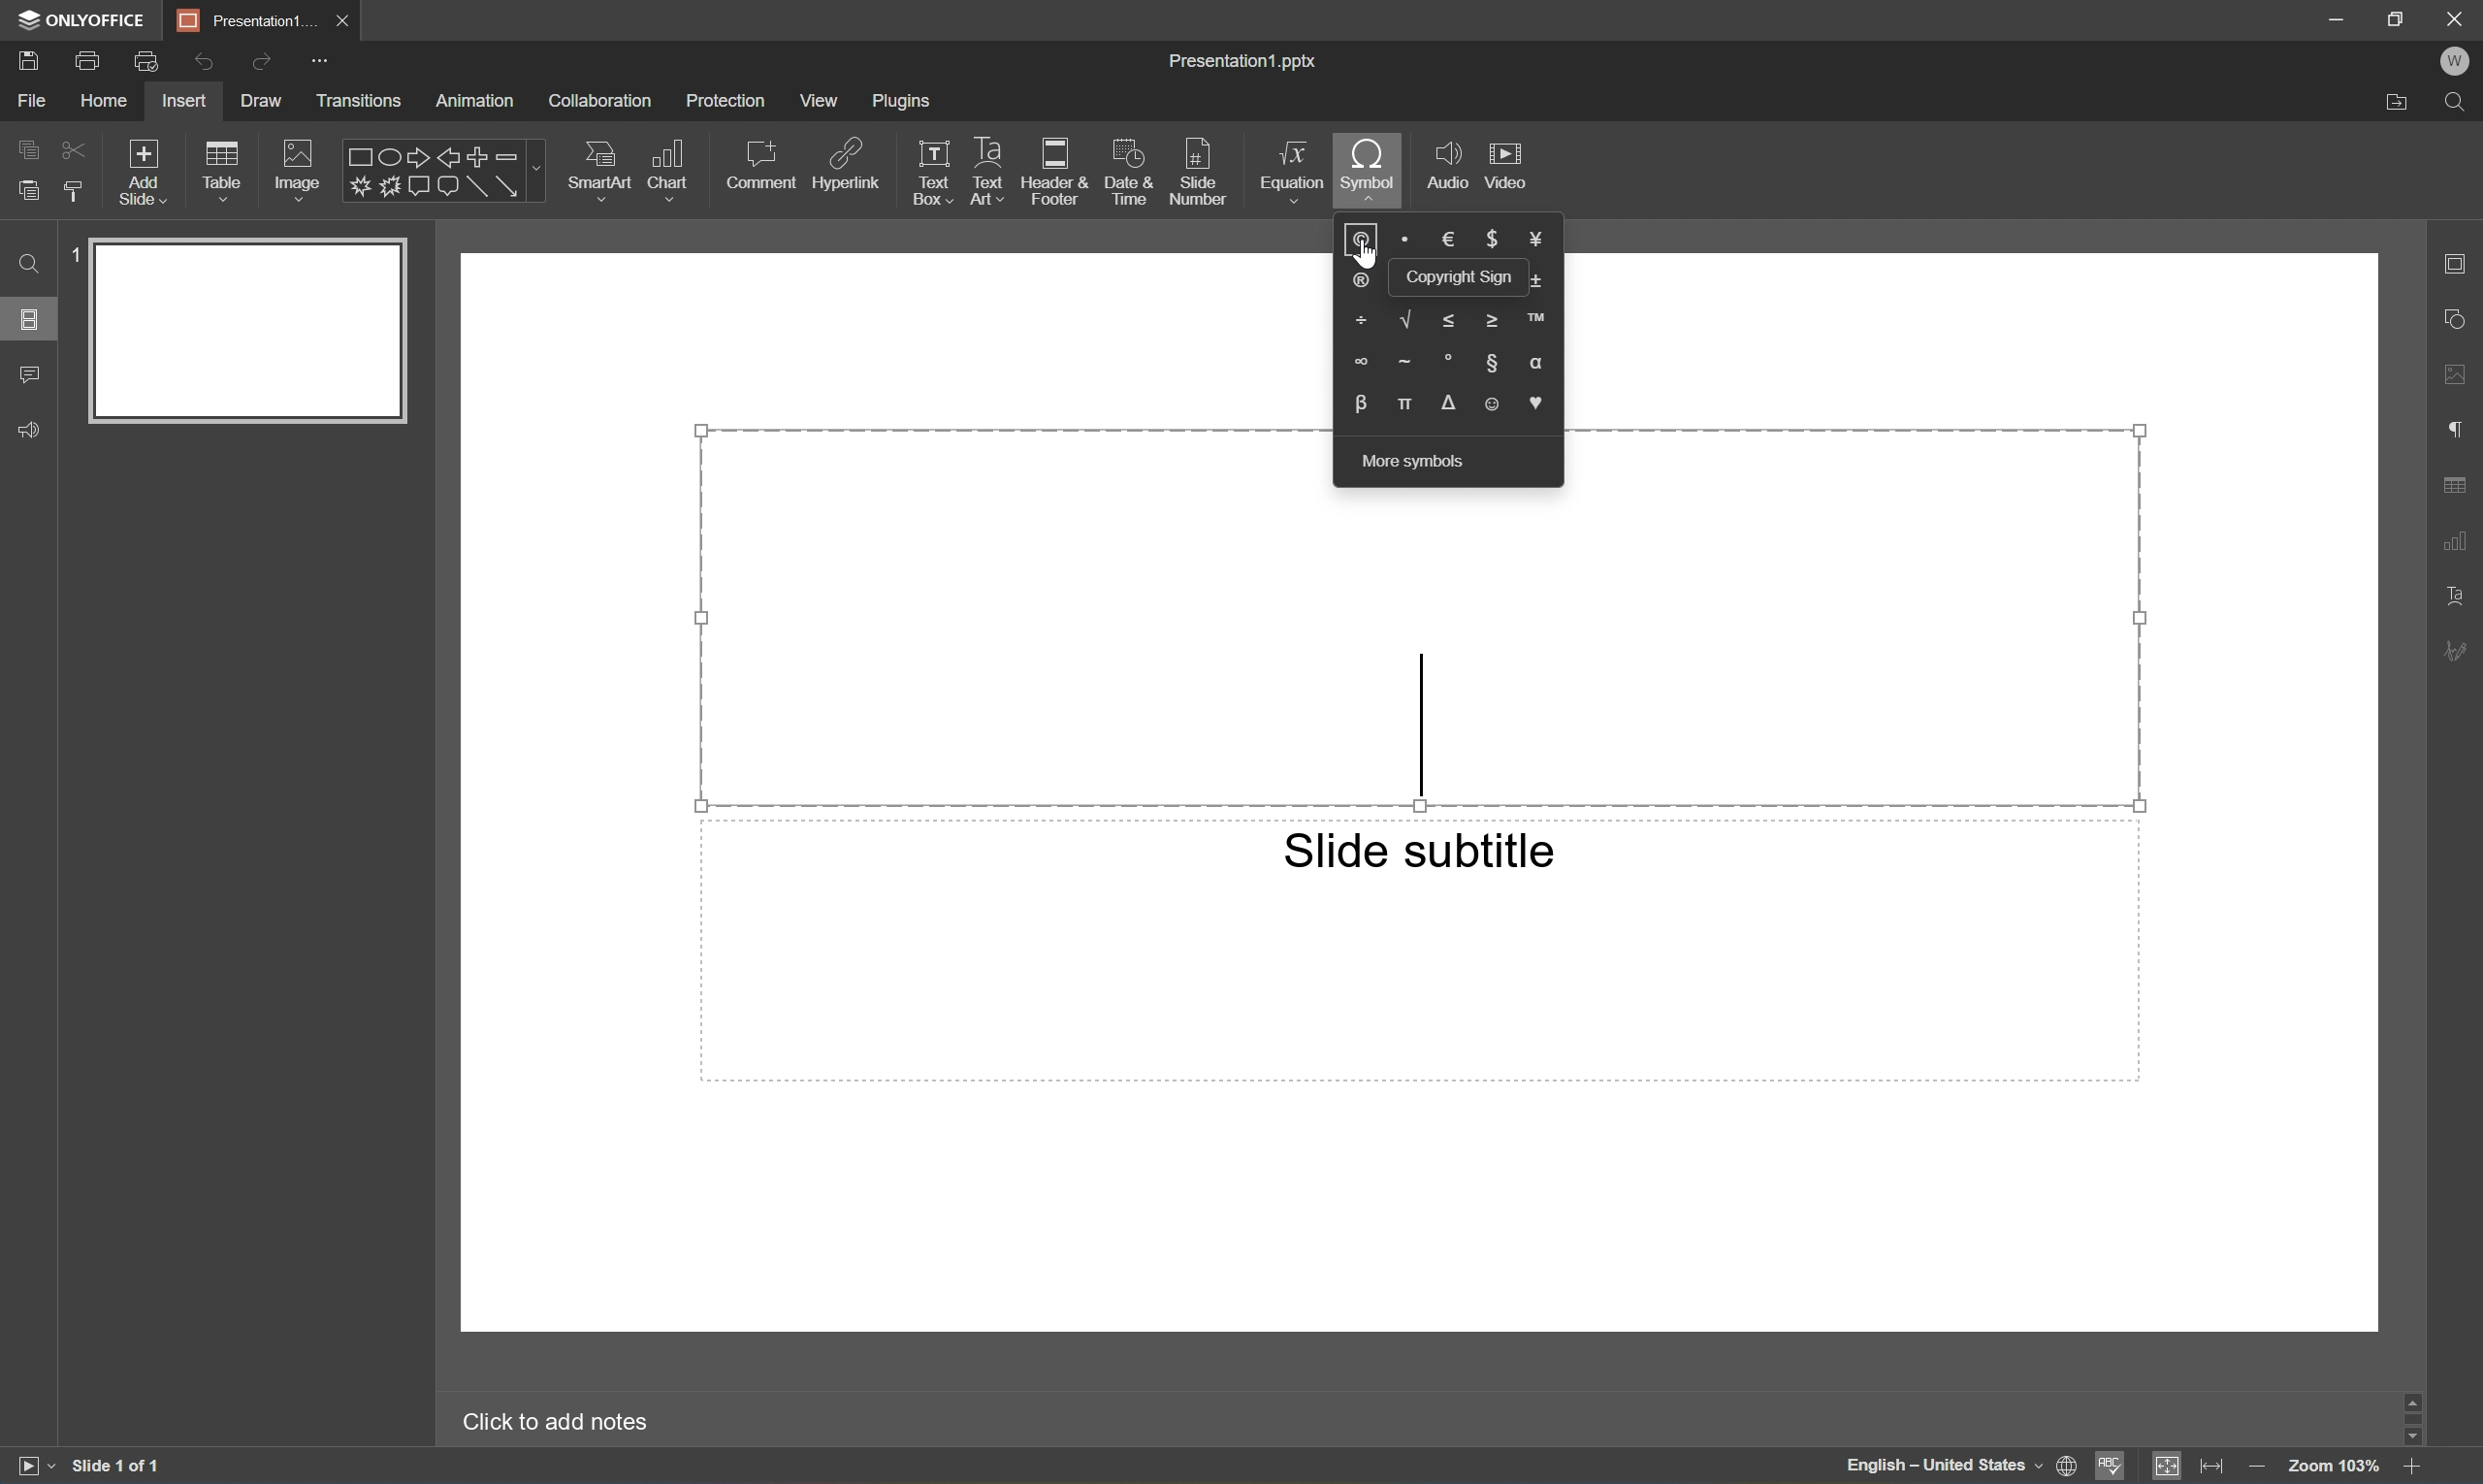 The image size is (2483, 1484). I want to click on File, so click(27, 101).